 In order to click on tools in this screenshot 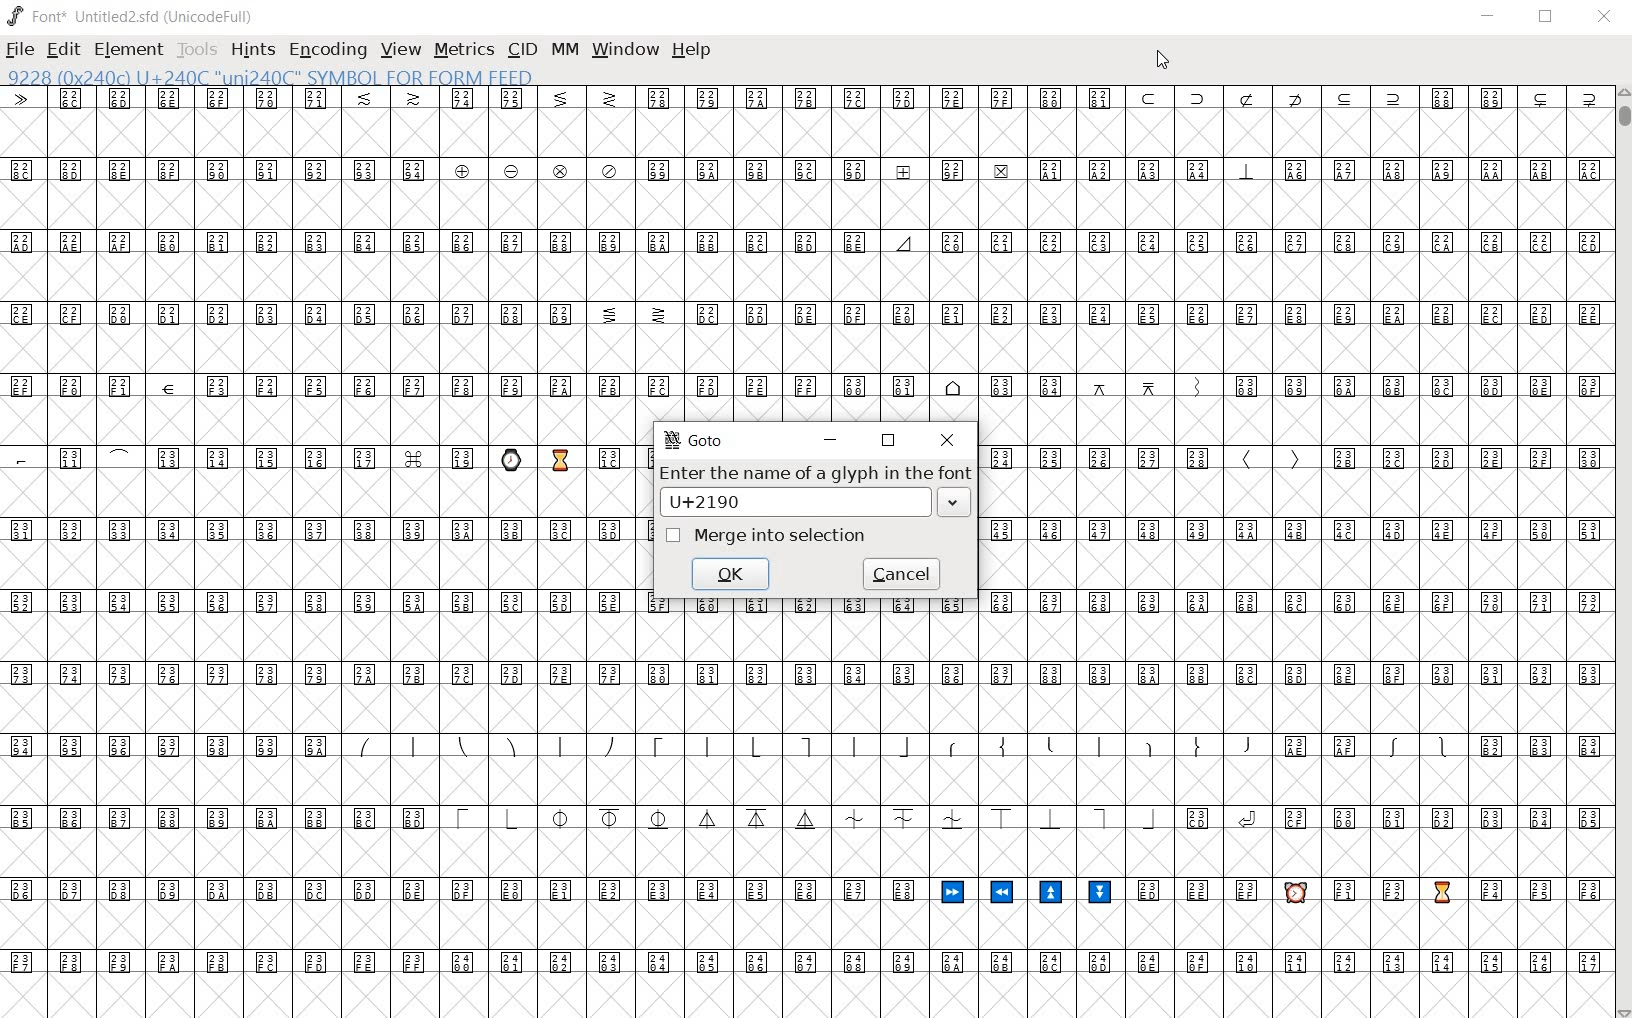, I will do `click(196, 52)`.